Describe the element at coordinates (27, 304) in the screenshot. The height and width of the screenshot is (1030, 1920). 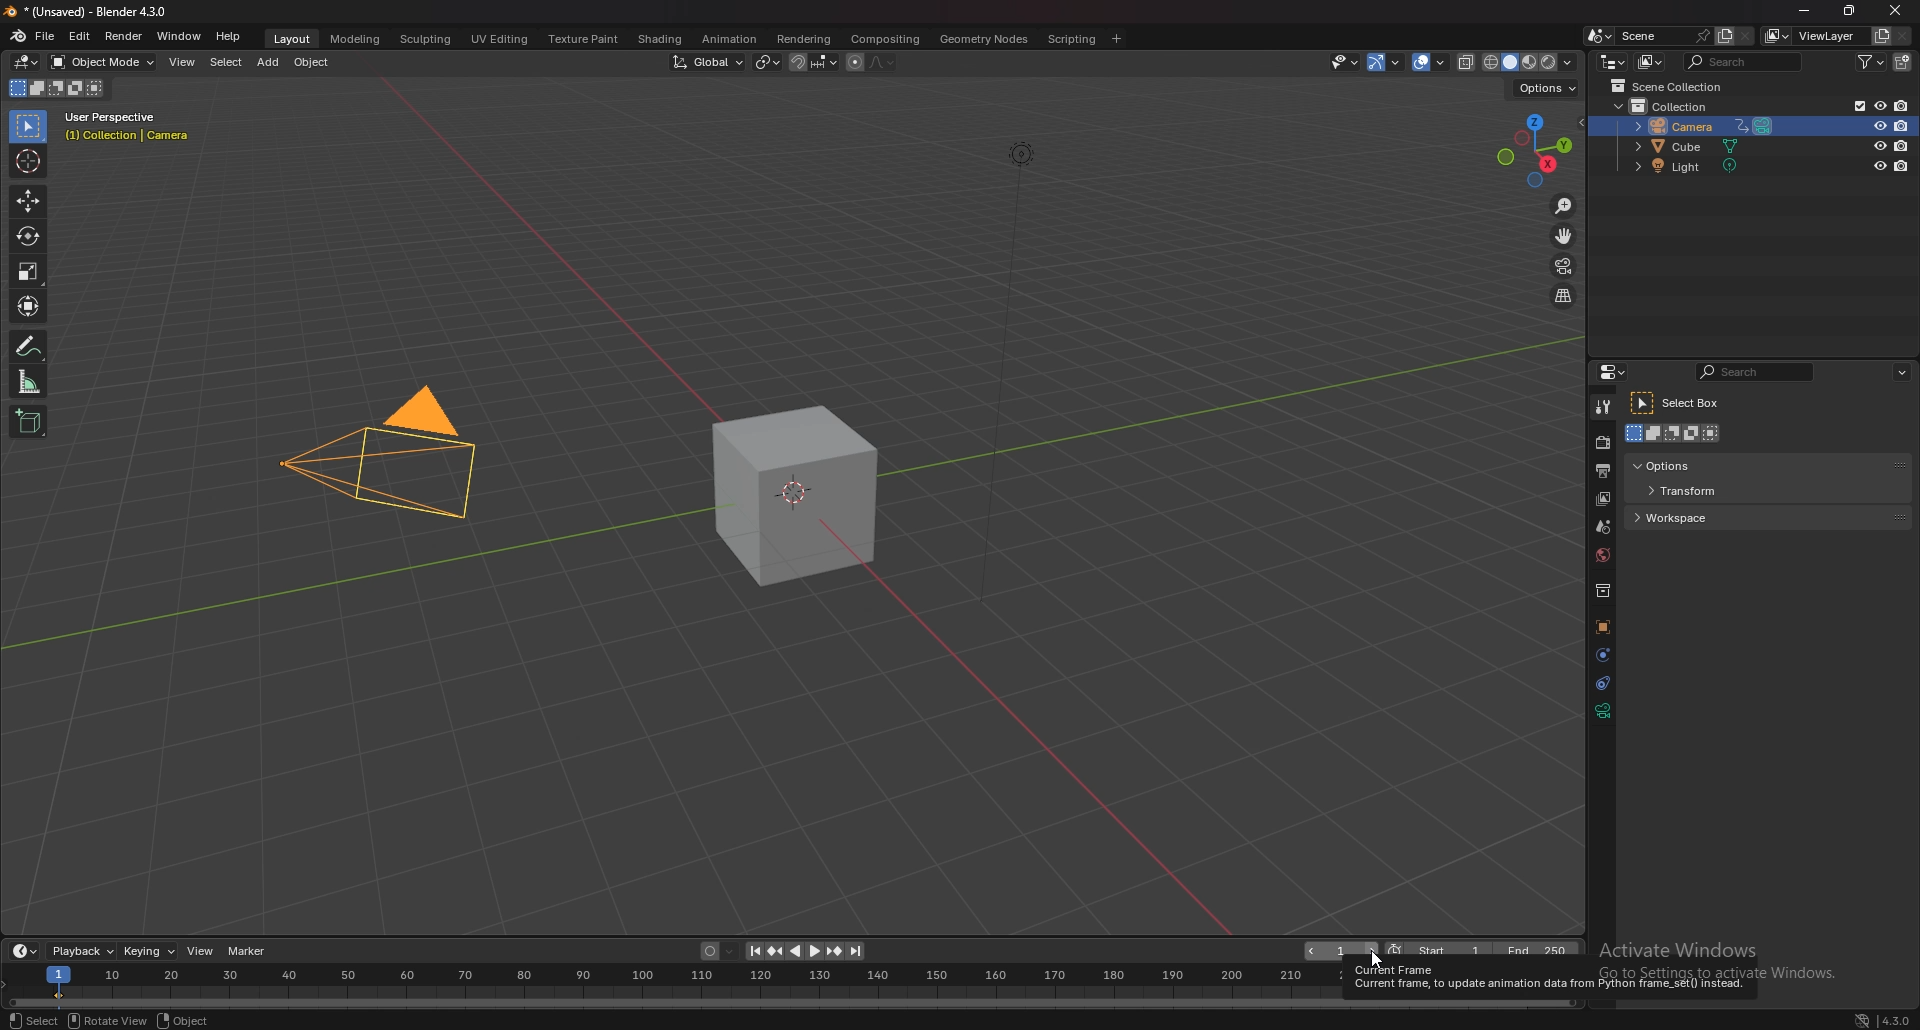
I see `transform` at that location.